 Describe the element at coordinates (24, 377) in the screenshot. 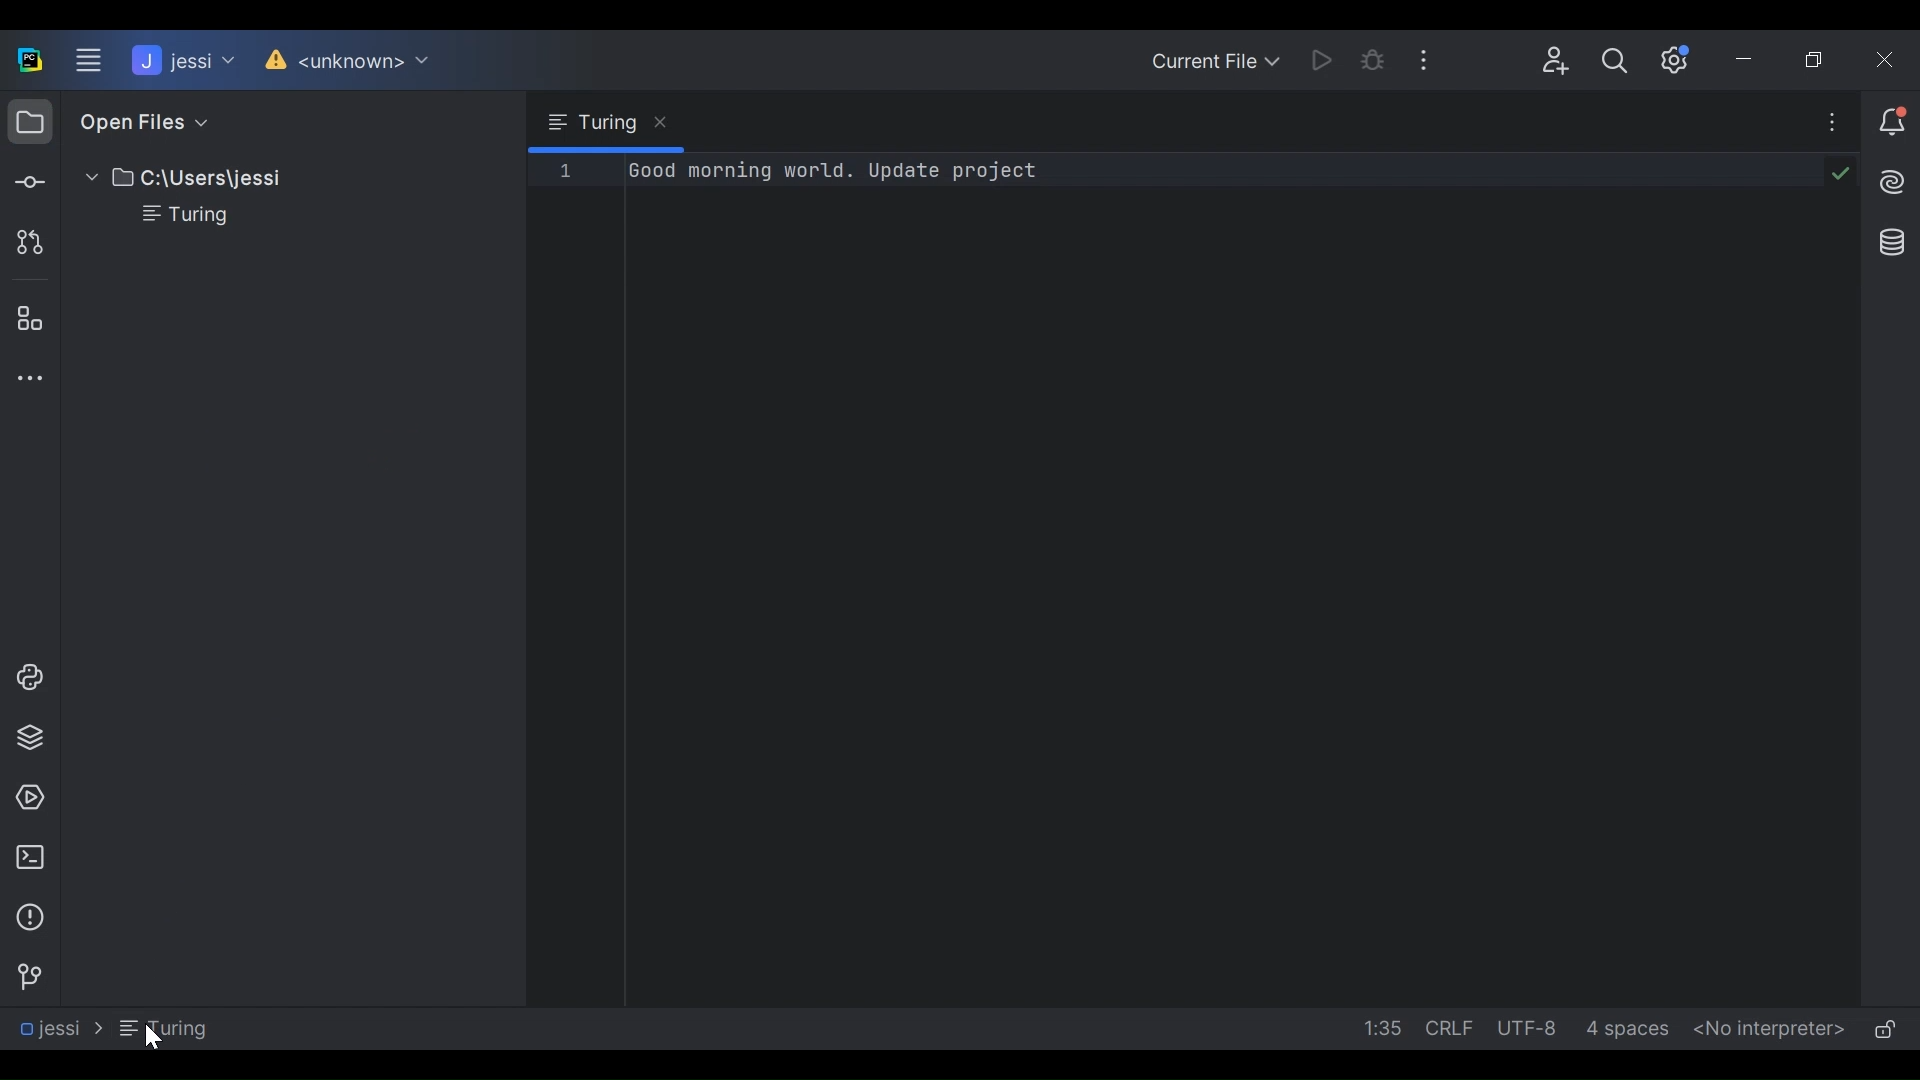

I see `More Tool Windows` at that location.